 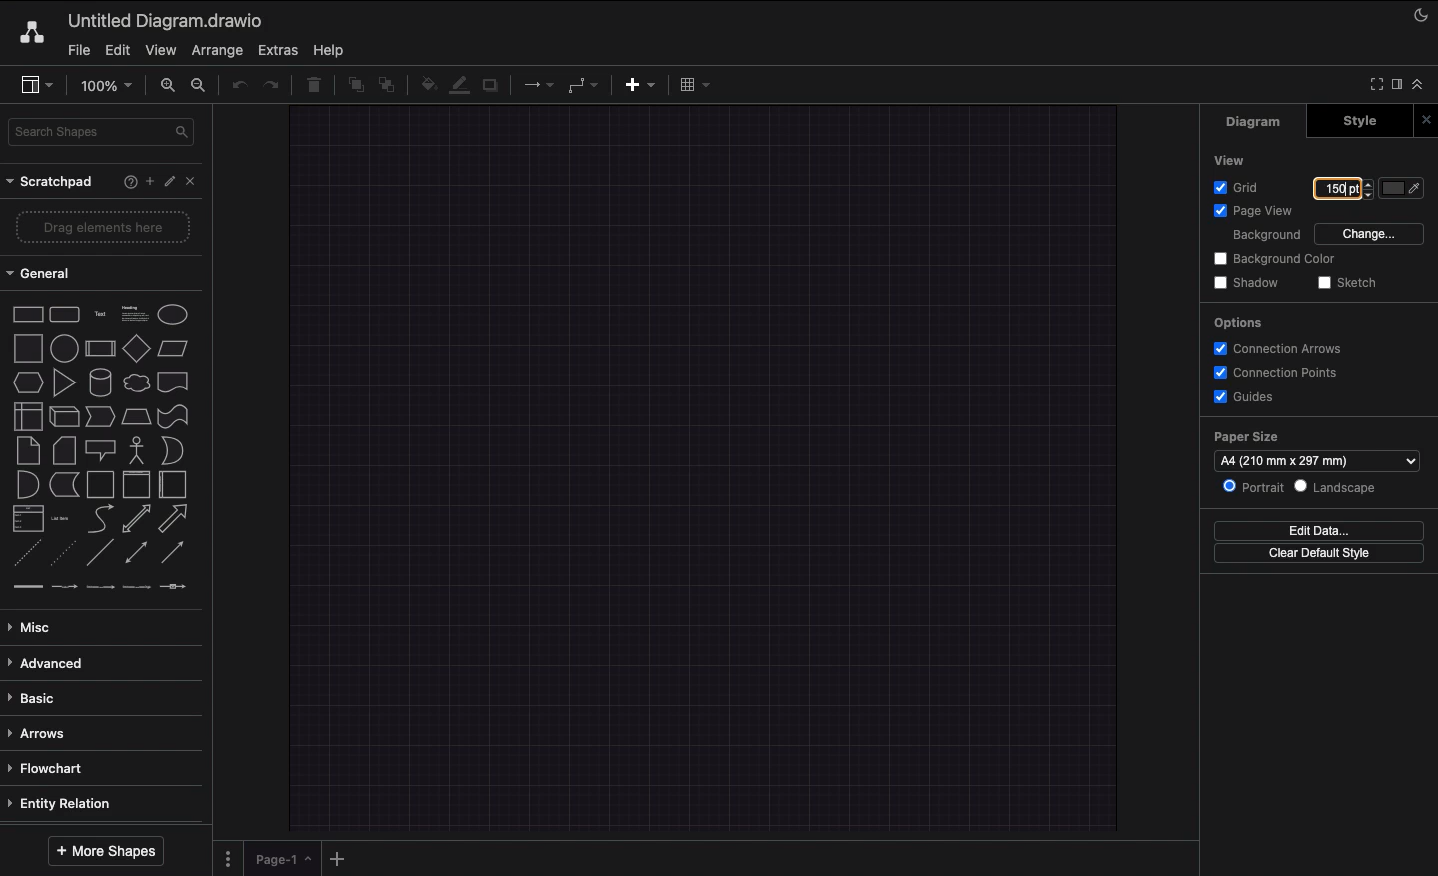 What do you see at coordinates (425, 83) in the screenshot?
I see `Fill color` at bounding box center [425, 83].